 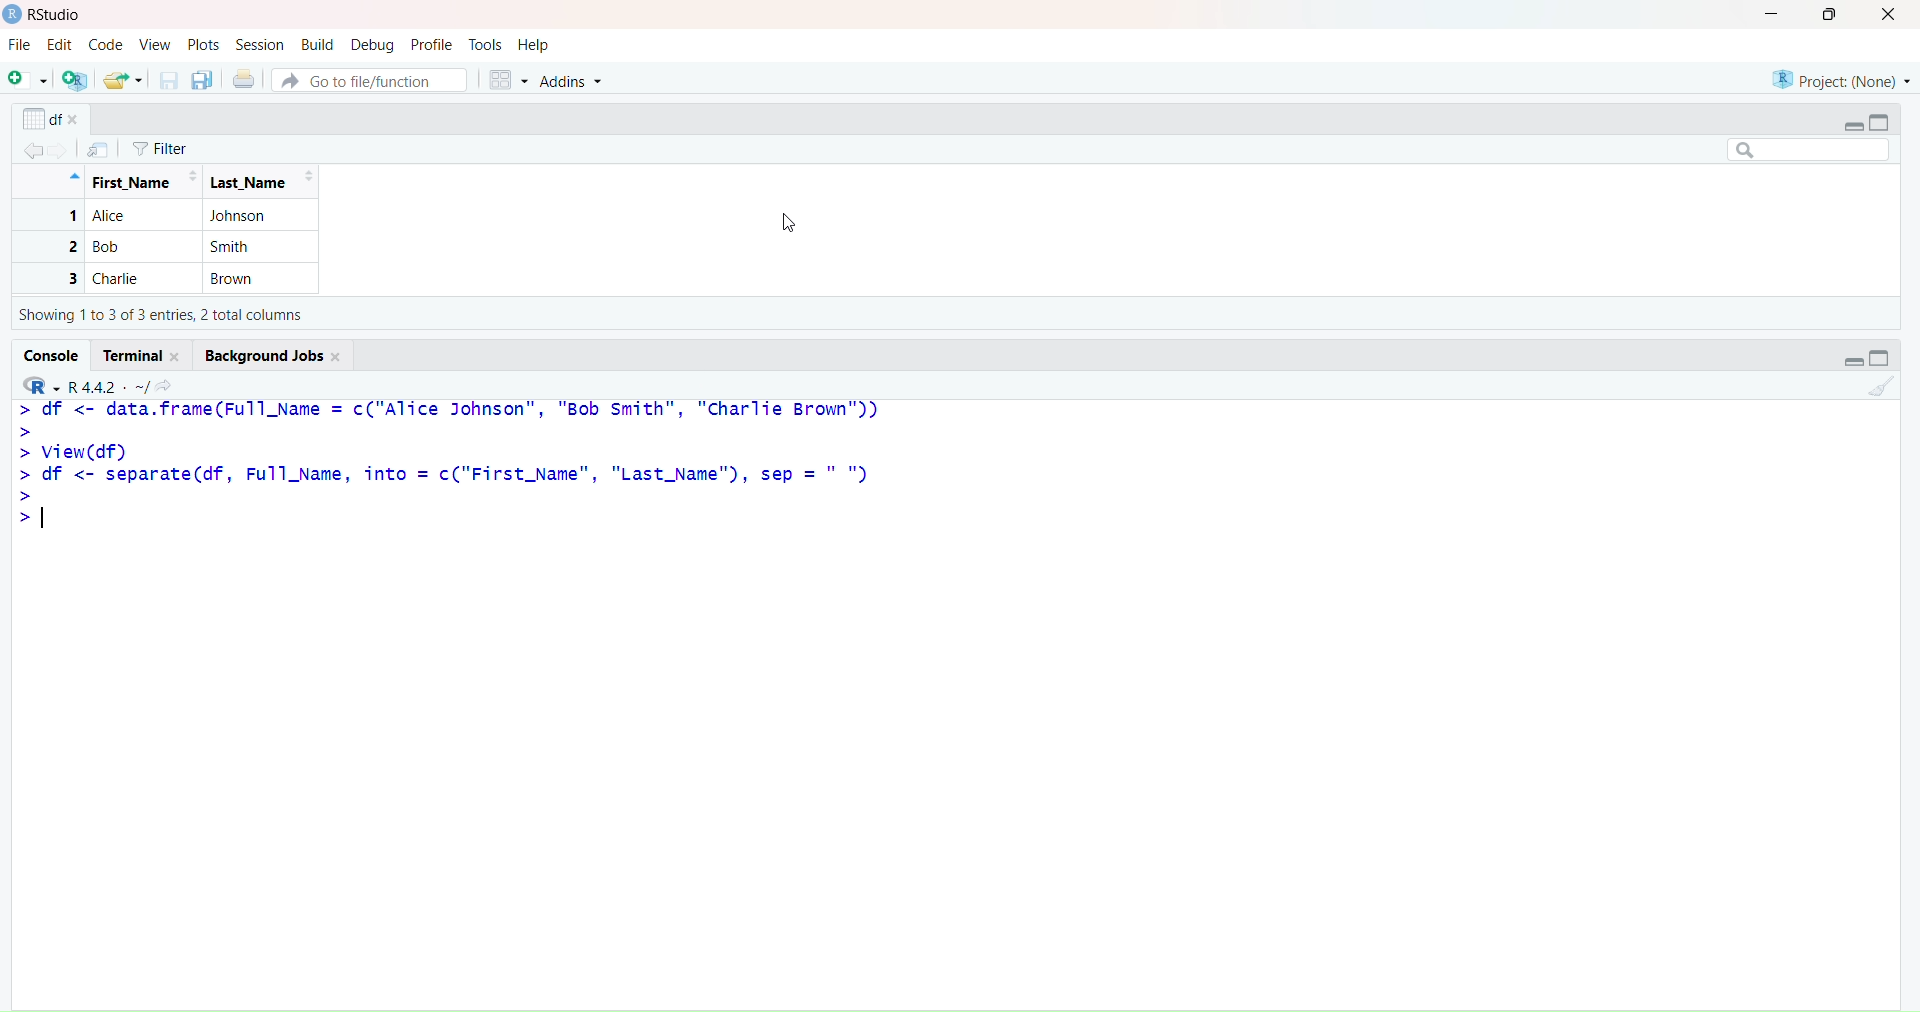 I want to click on Go forward to the next source location (Ctrl + F10), so click(x=64, y=145).